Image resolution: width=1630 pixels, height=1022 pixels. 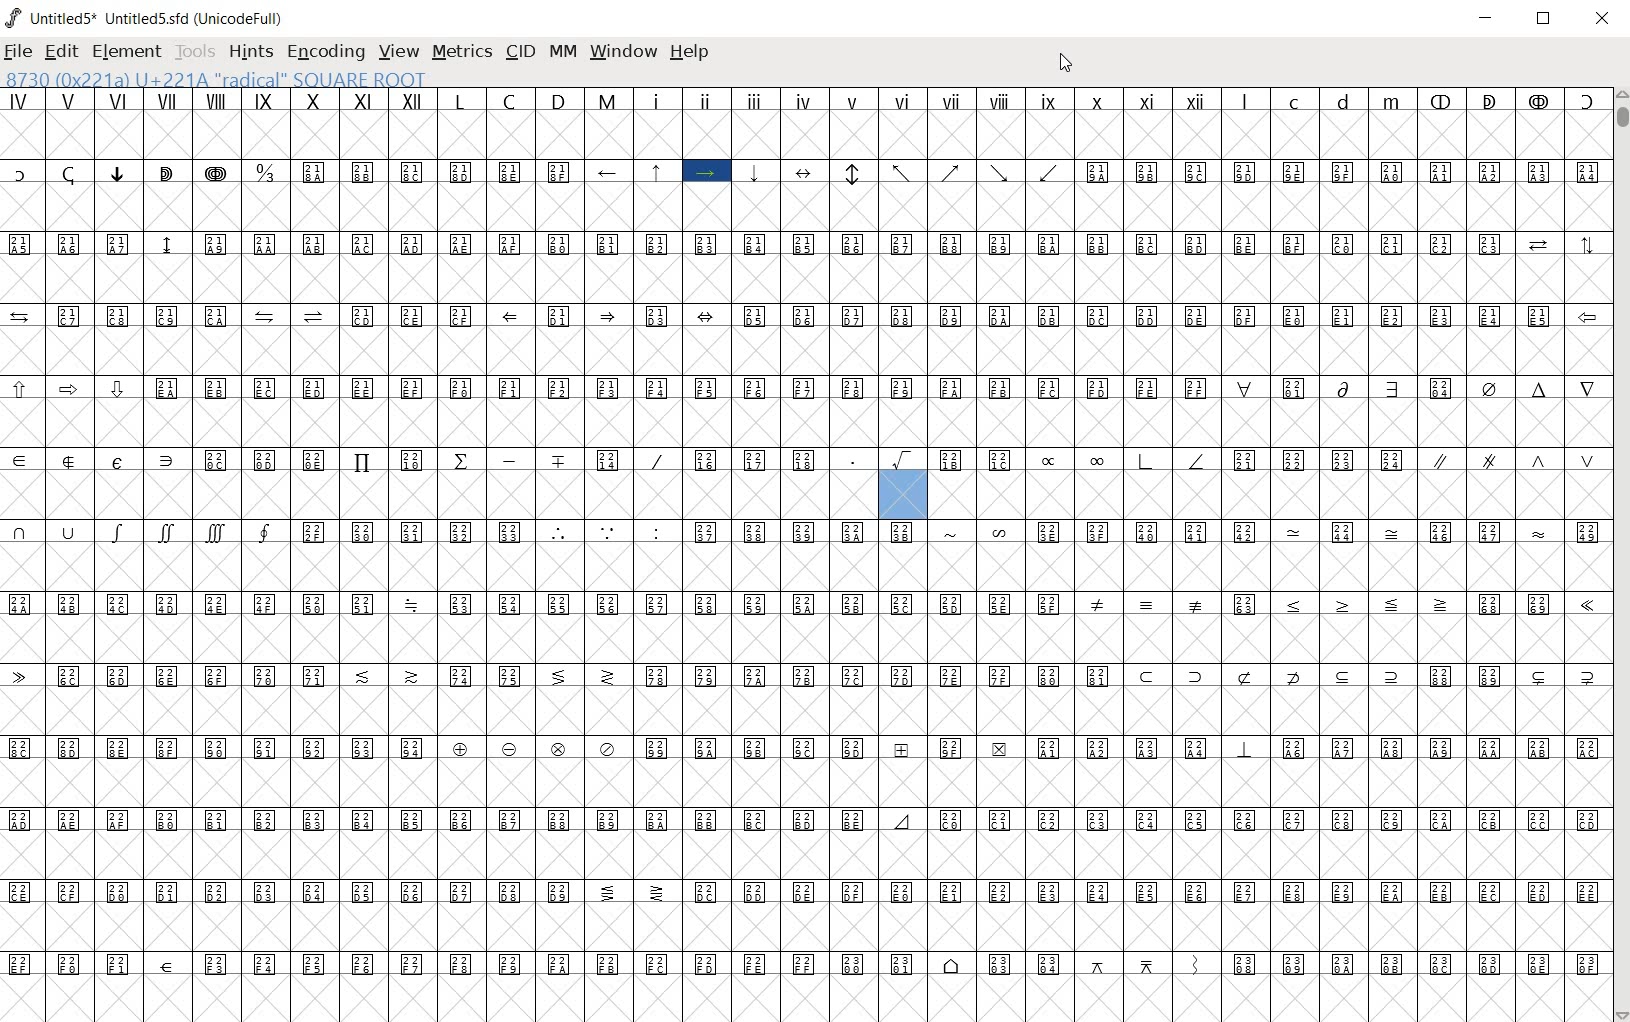 What do you see at coordinates (266, 79) in the screenshot?
I see `8730 (0x221a) U+221A "radical" SQUARE ROOT` at bounding box center [266, 79].